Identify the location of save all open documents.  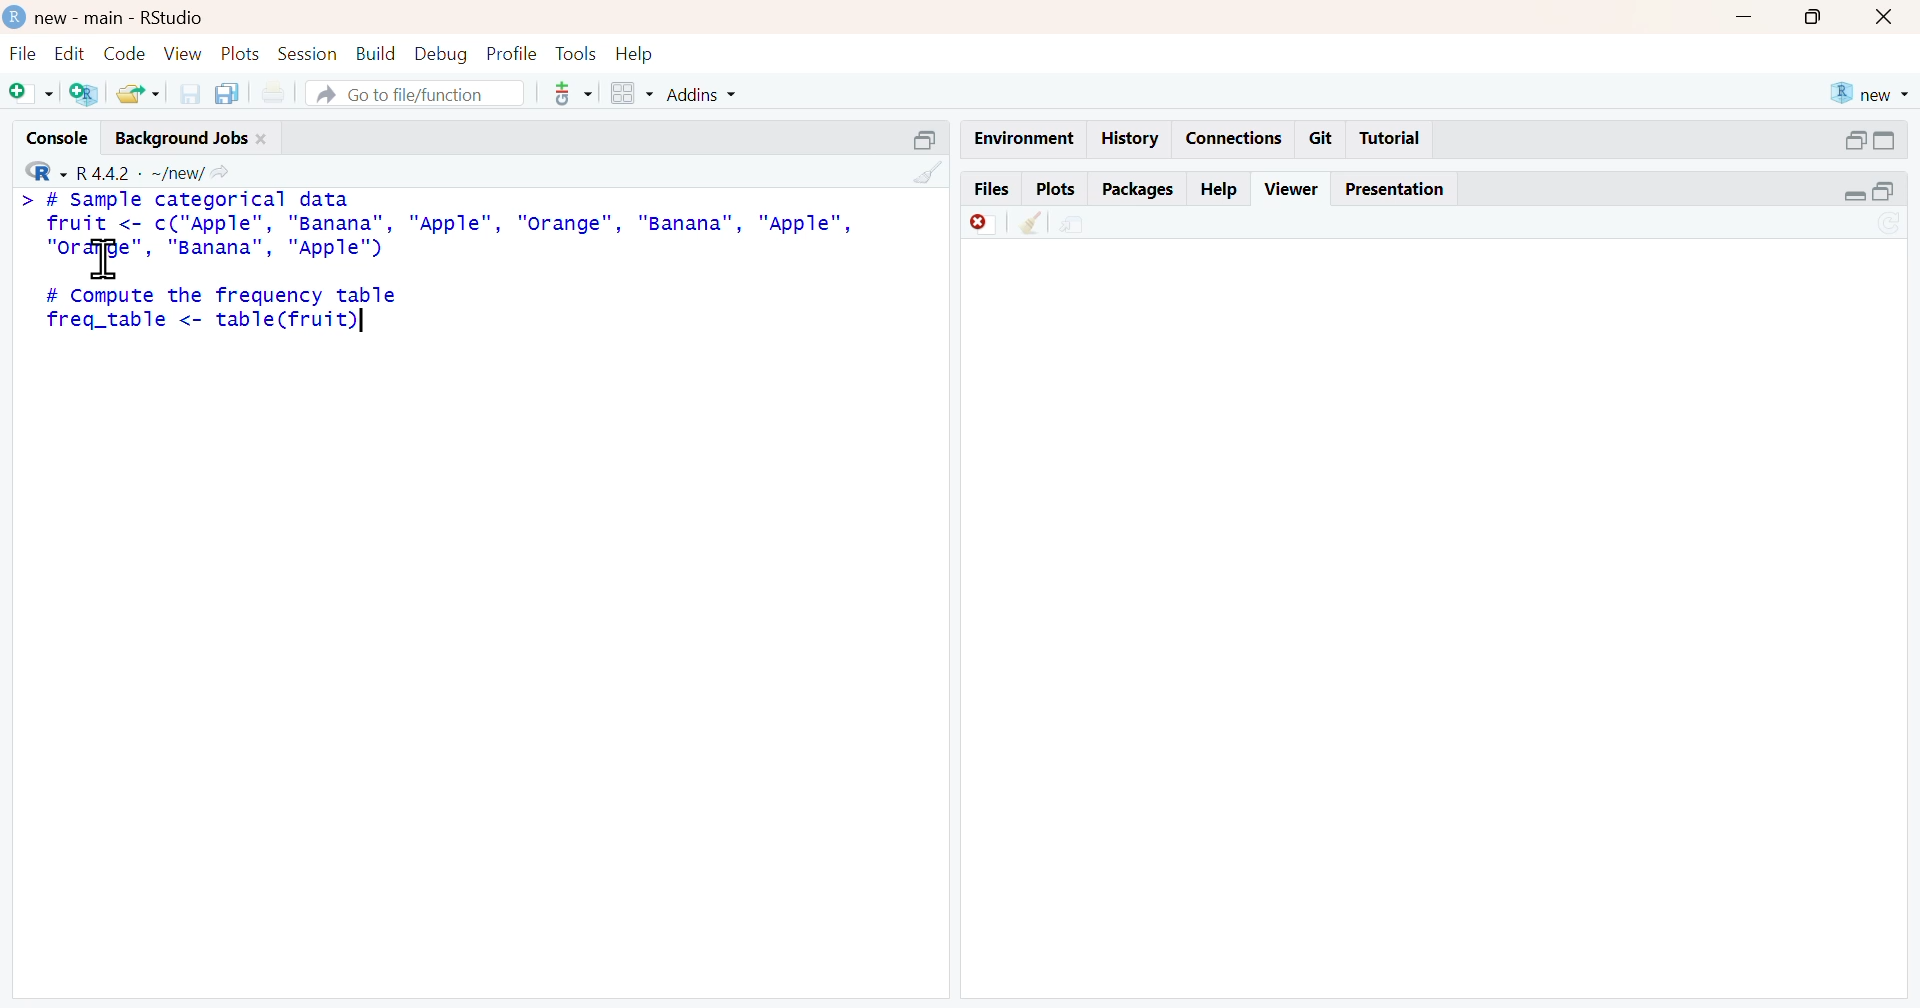
(230, 94).